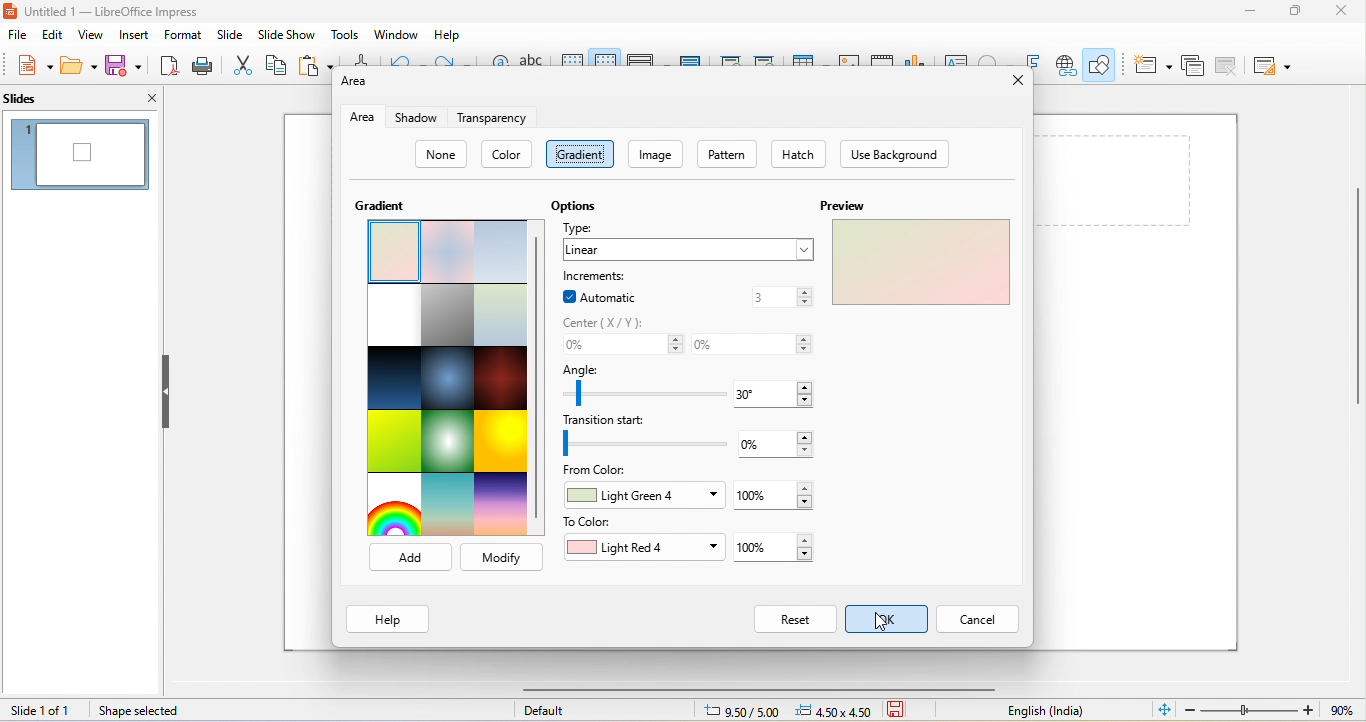 Image resolution: width=1366 pixels, height=722 pixels. I want to click on adjust, so click(810, 445).